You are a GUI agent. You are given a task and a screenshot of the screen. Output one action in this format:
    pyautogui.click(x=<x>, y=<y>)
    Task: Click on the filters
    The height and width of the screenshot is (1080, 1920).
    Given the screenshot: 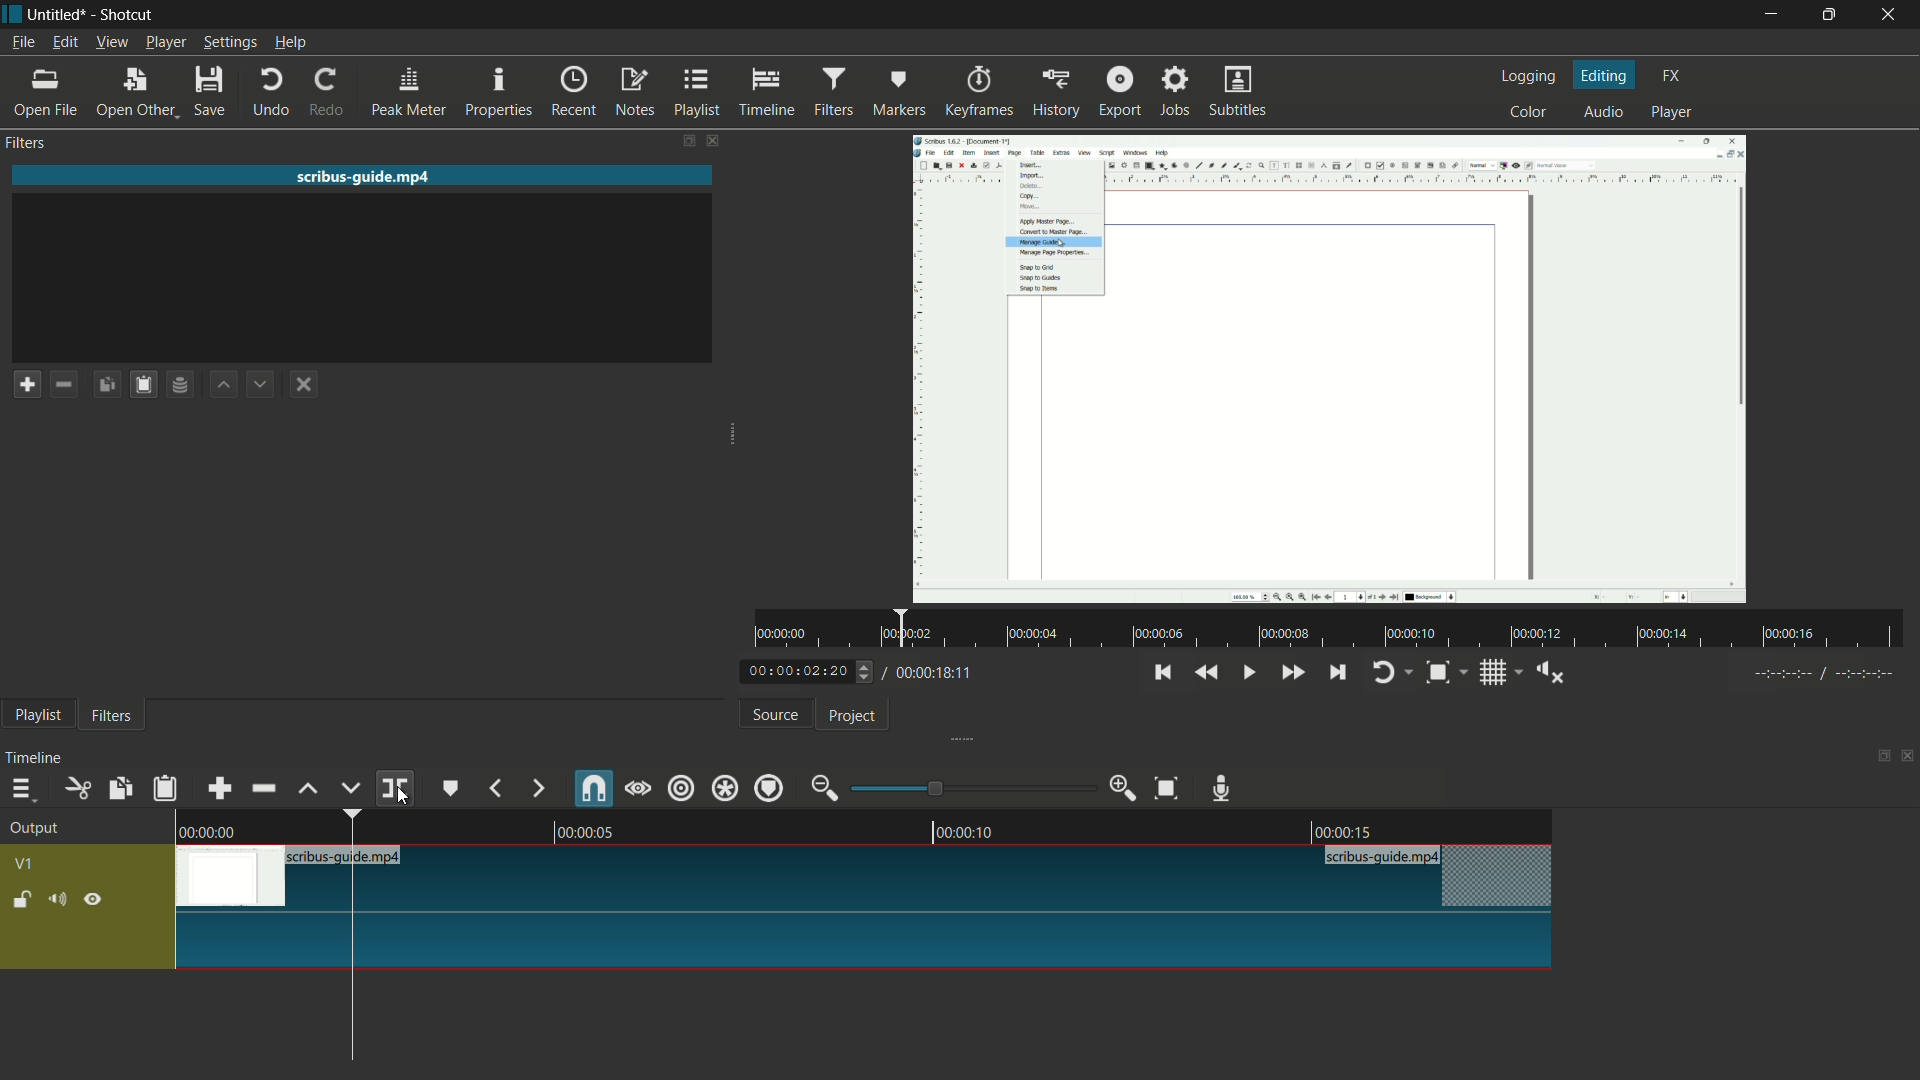 What is the action you would take?
    pyautogui.click(x=110, y=714)
    